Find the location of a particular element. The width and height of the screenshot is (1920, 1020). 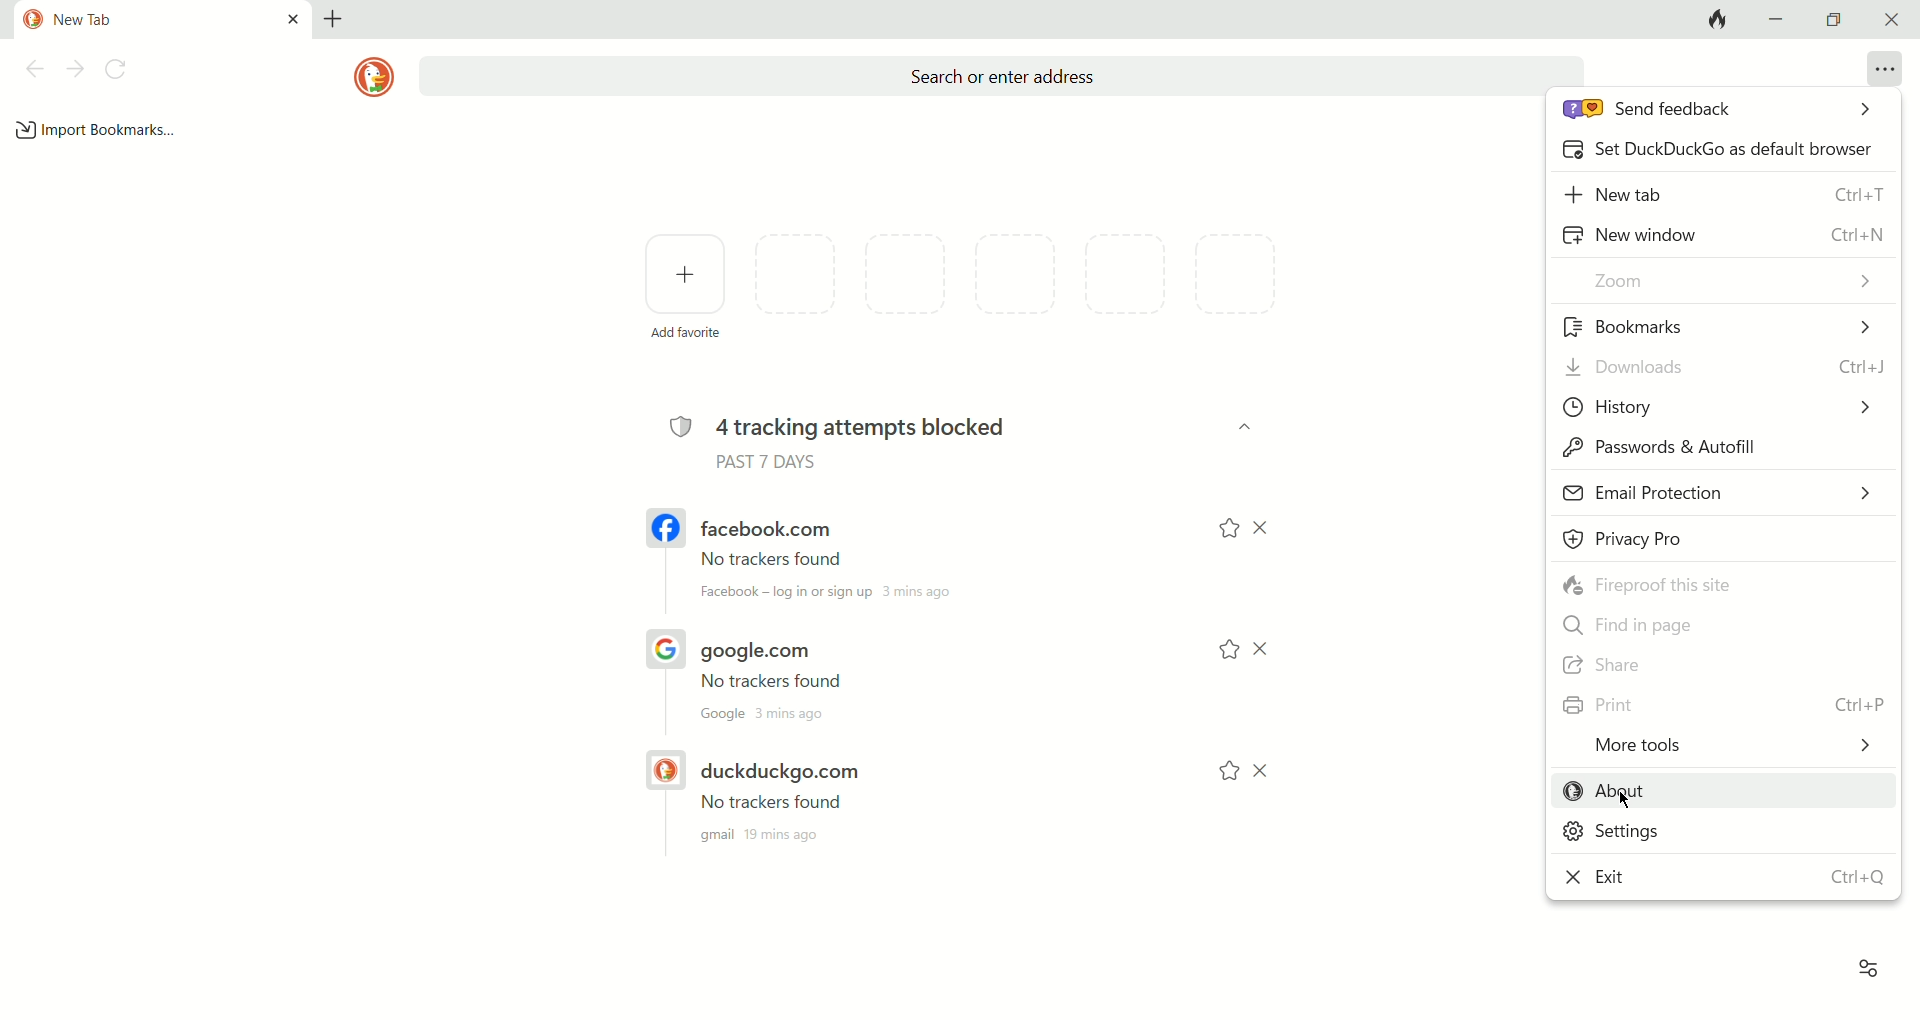

zoom is located at coordinates (1723, 283).